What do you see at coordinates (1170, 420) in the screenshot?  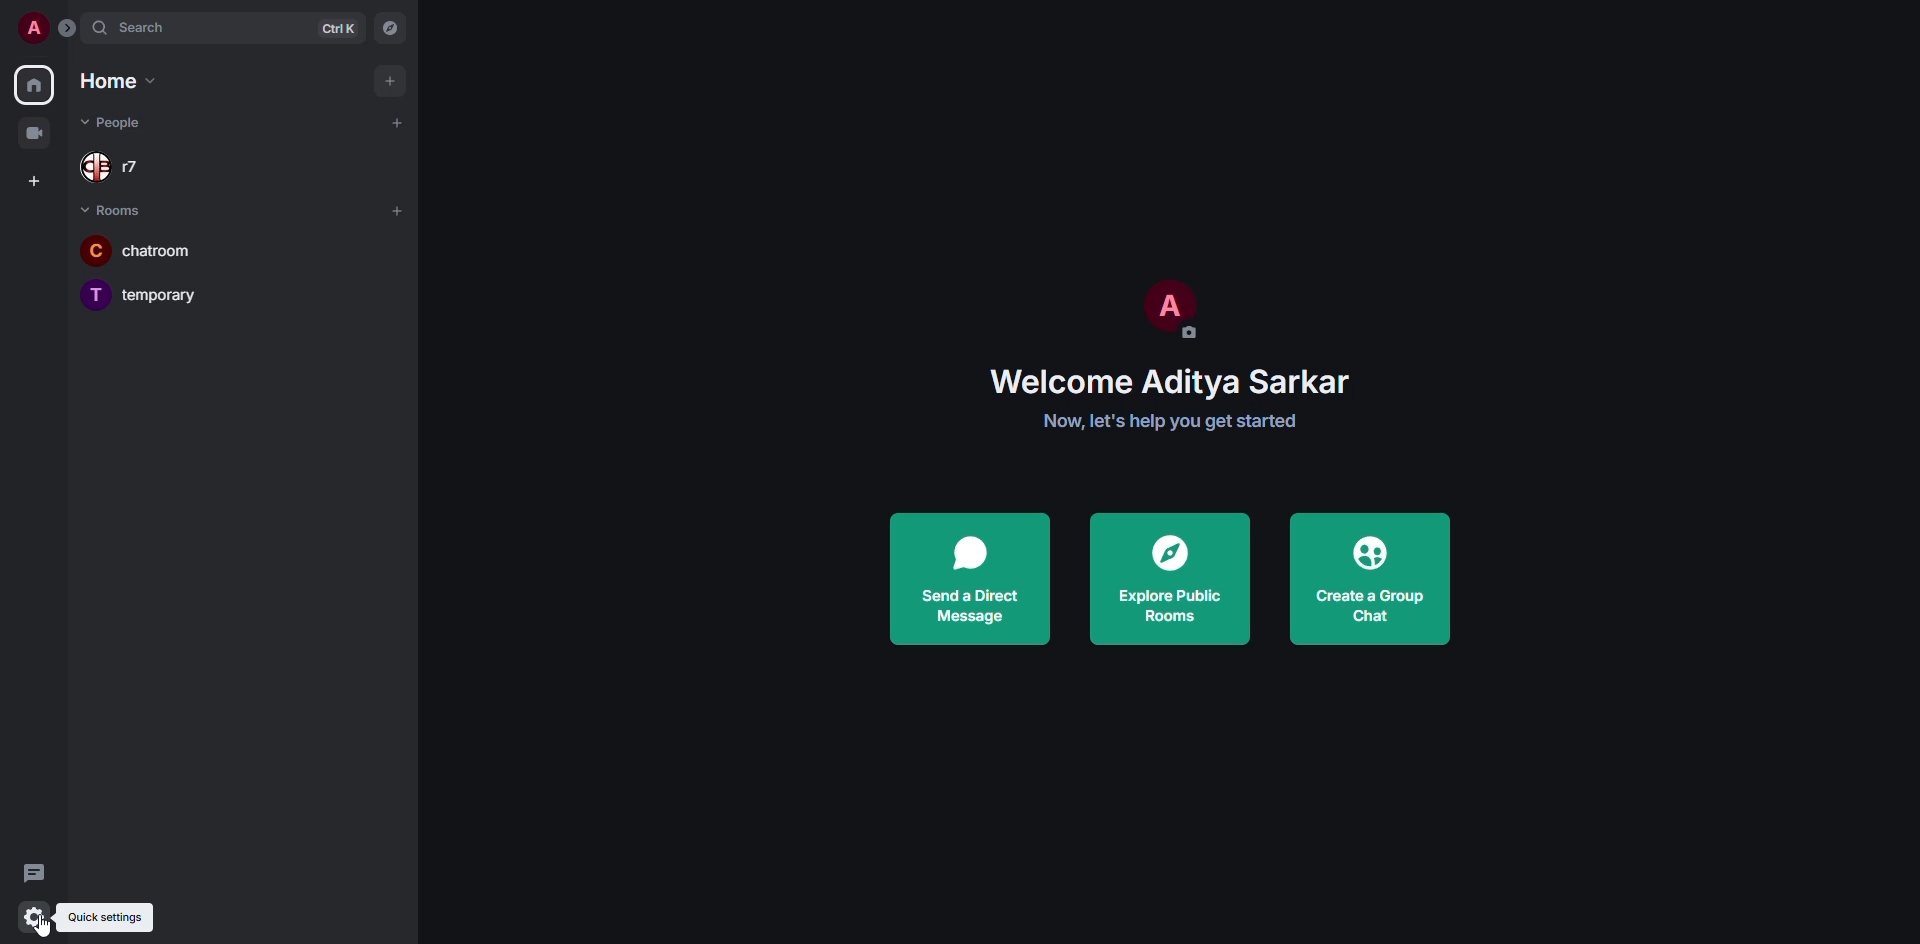 I see `get started` at bounding box center [1170, 420].